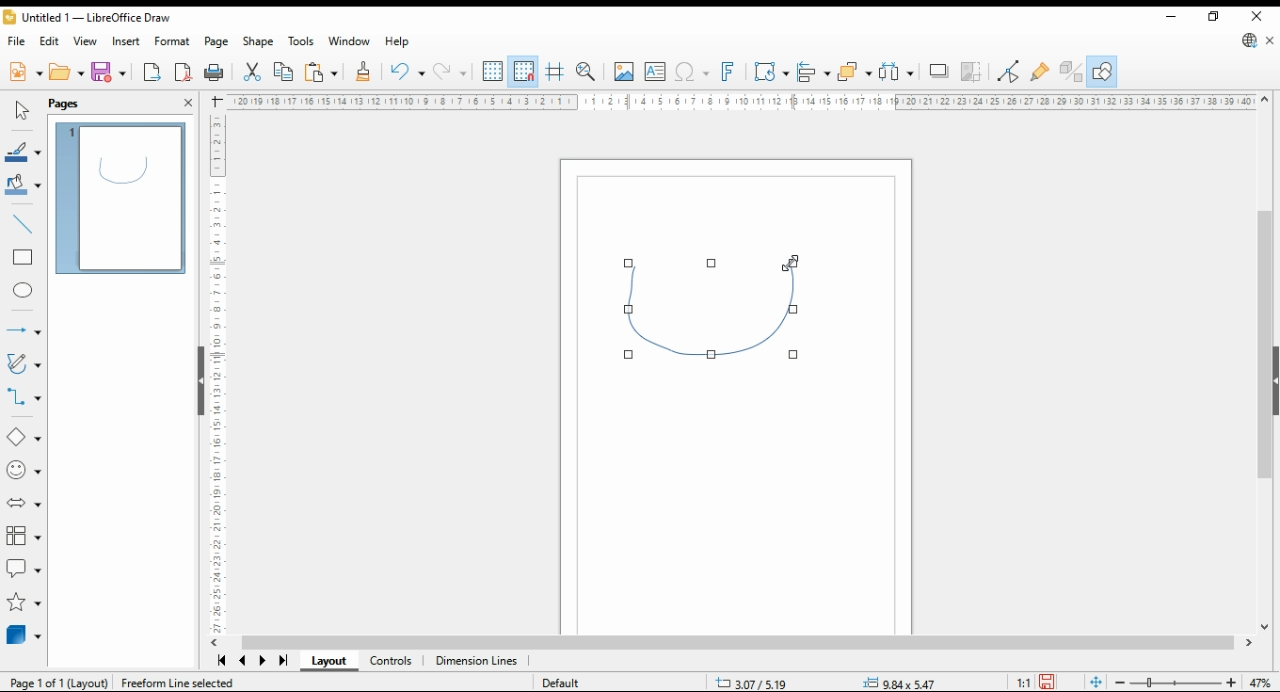 Image resolution: width=1280 pixels, height=692 pixels. Describe the element at coordinates (970, 72) in the screenshot. I see `crop` at that location.